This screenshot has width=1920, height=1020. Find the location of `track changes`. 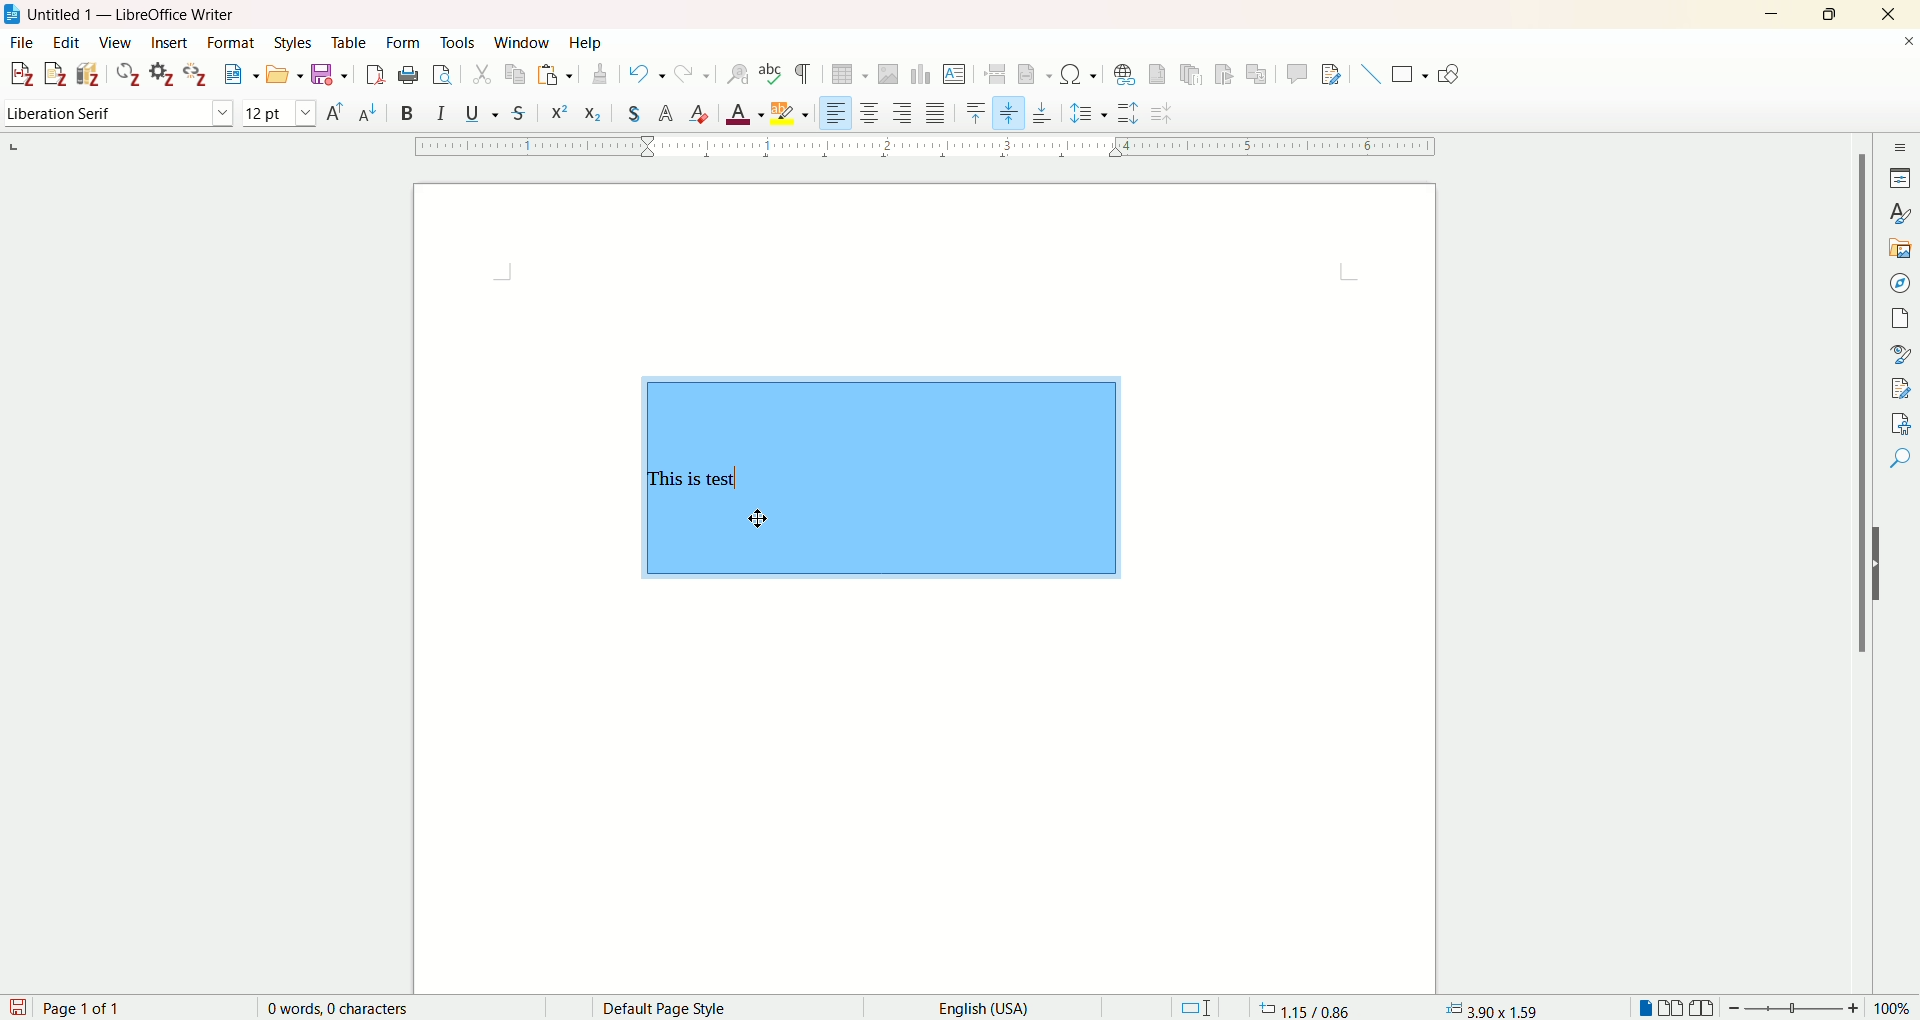

track changes is located at coordinates (1336, 72).